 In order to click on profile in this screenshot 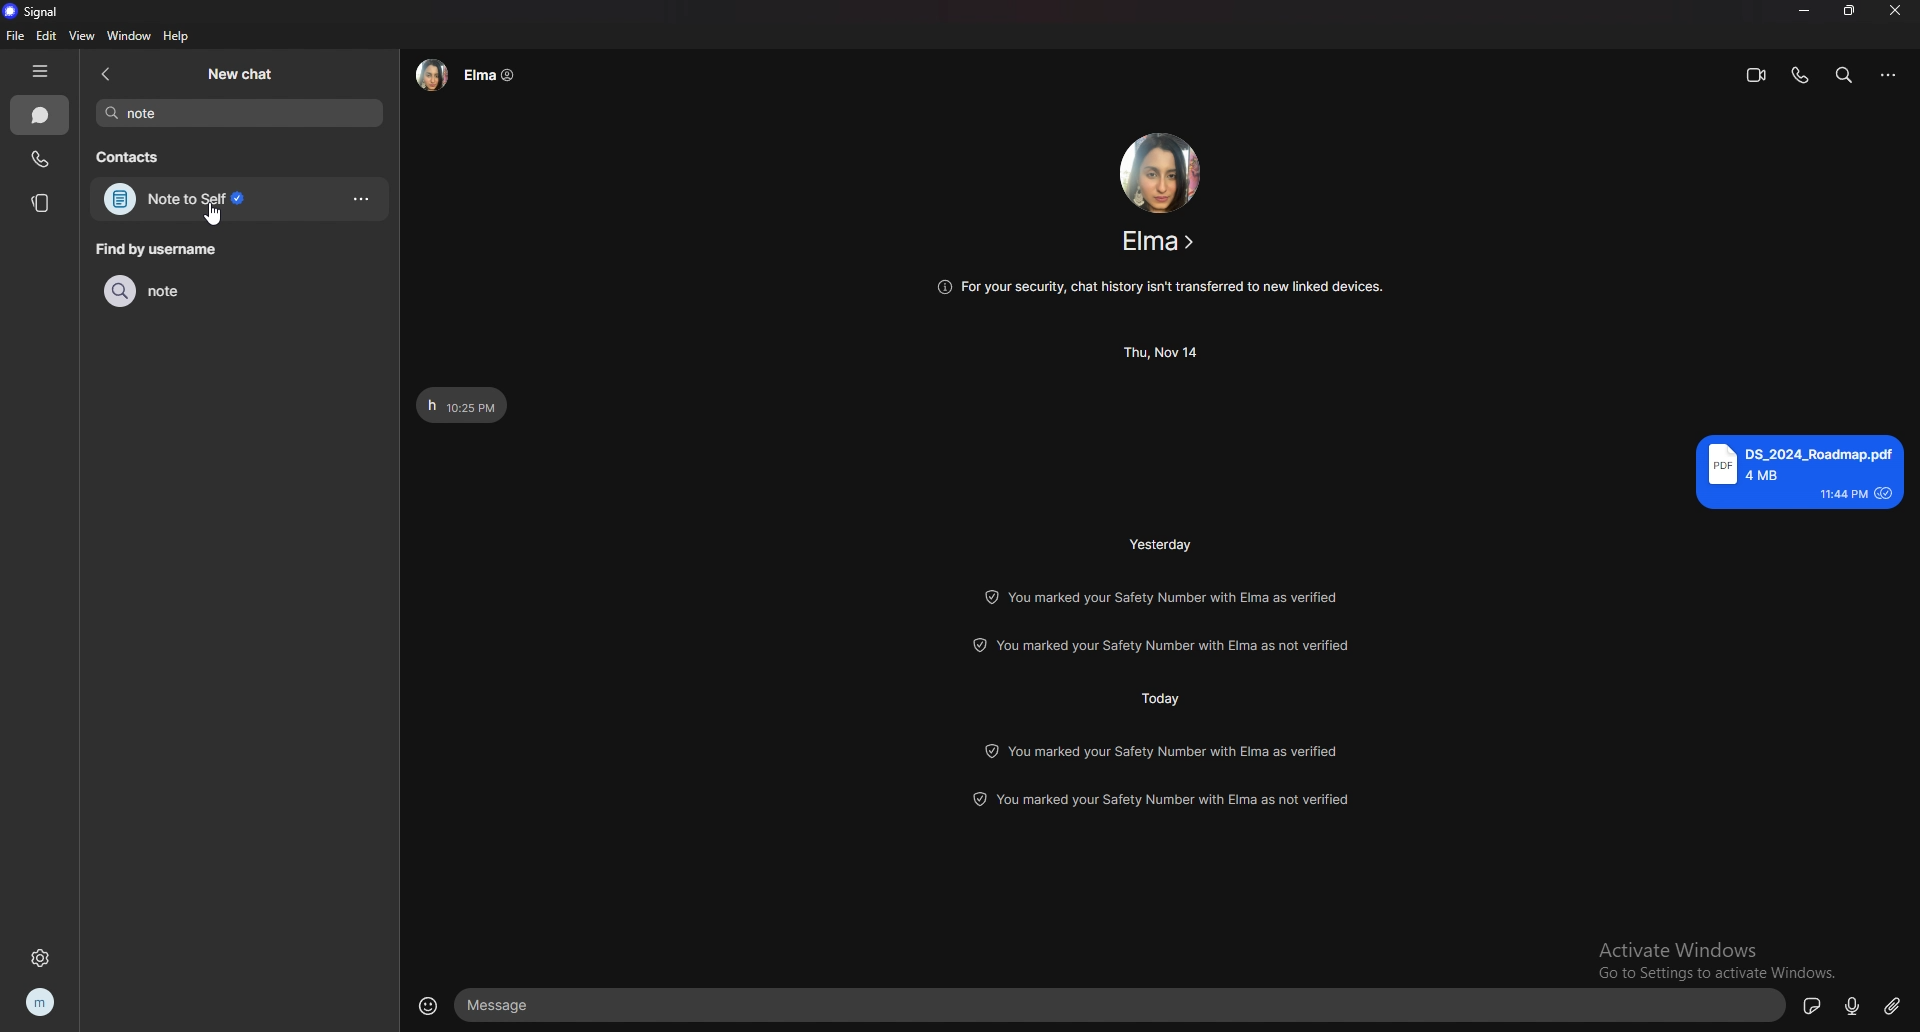, I will do `click(42, 1001)`.